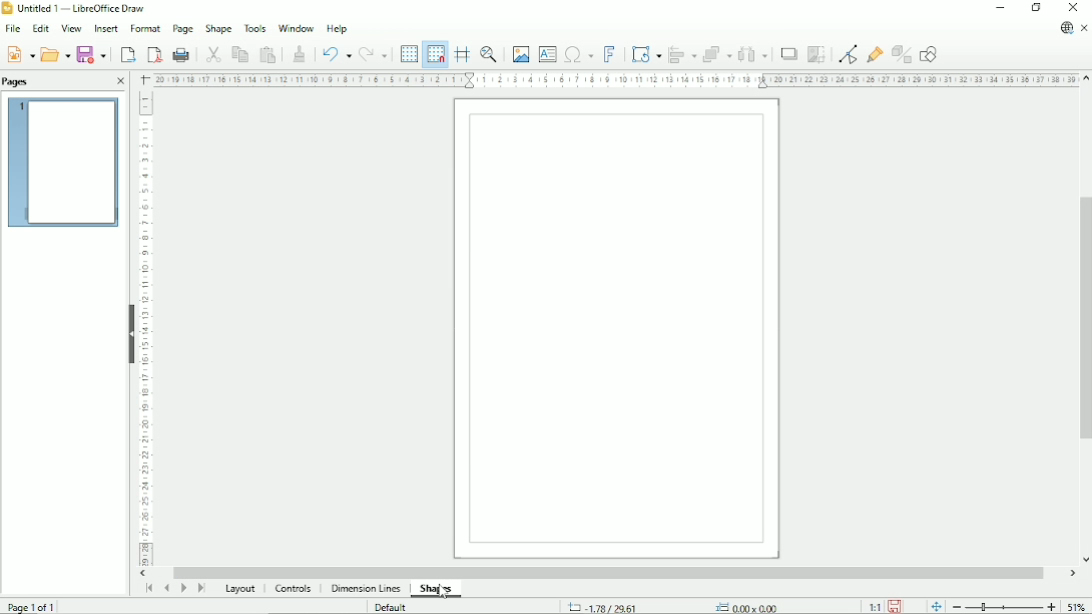  Describe the element at coordinates (436, 589) in the screenshot. I see `Shapes` at that location.